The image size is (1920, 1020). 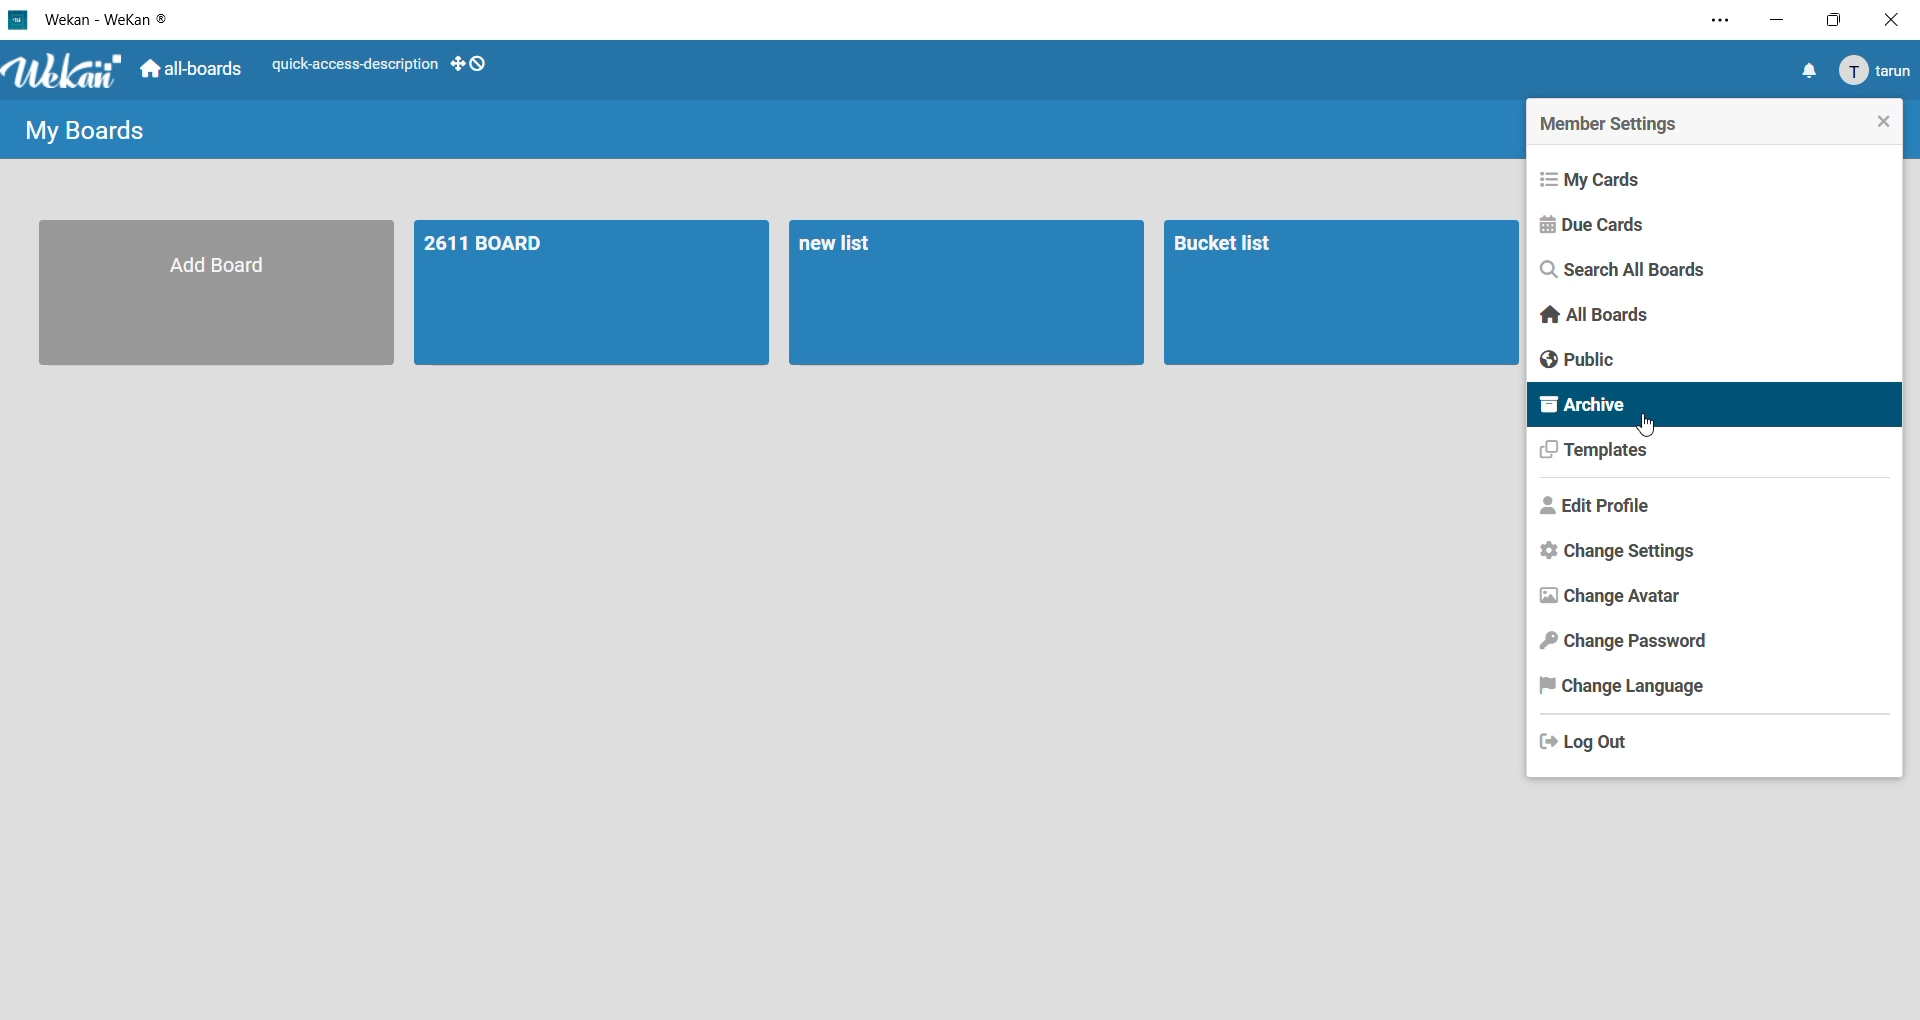 What do you see at coordinates (1713, 404) in the screenshot?
I see `archive` at bounding box center [1713, 404].